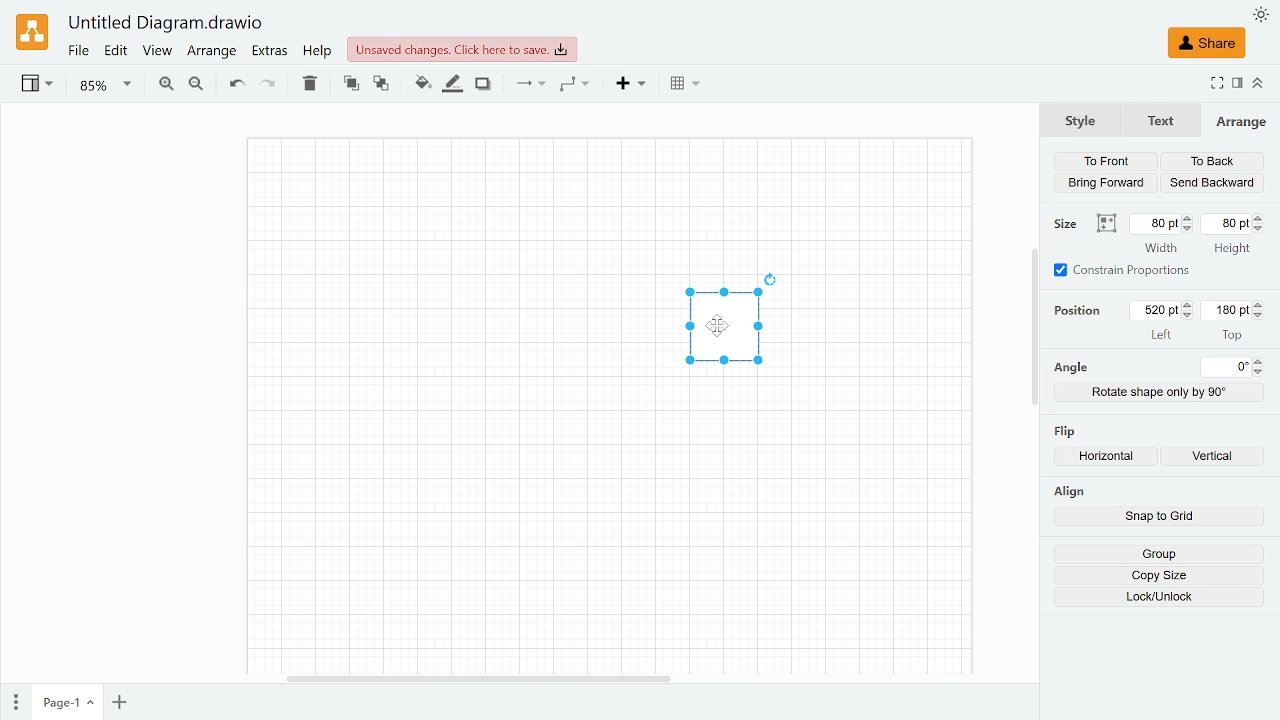 The width and height of the screenshot is (1280, 720). What do you see at coordinates (14, 703) in the screenshot?
I see `Pages` at bounding box center [14, 703].